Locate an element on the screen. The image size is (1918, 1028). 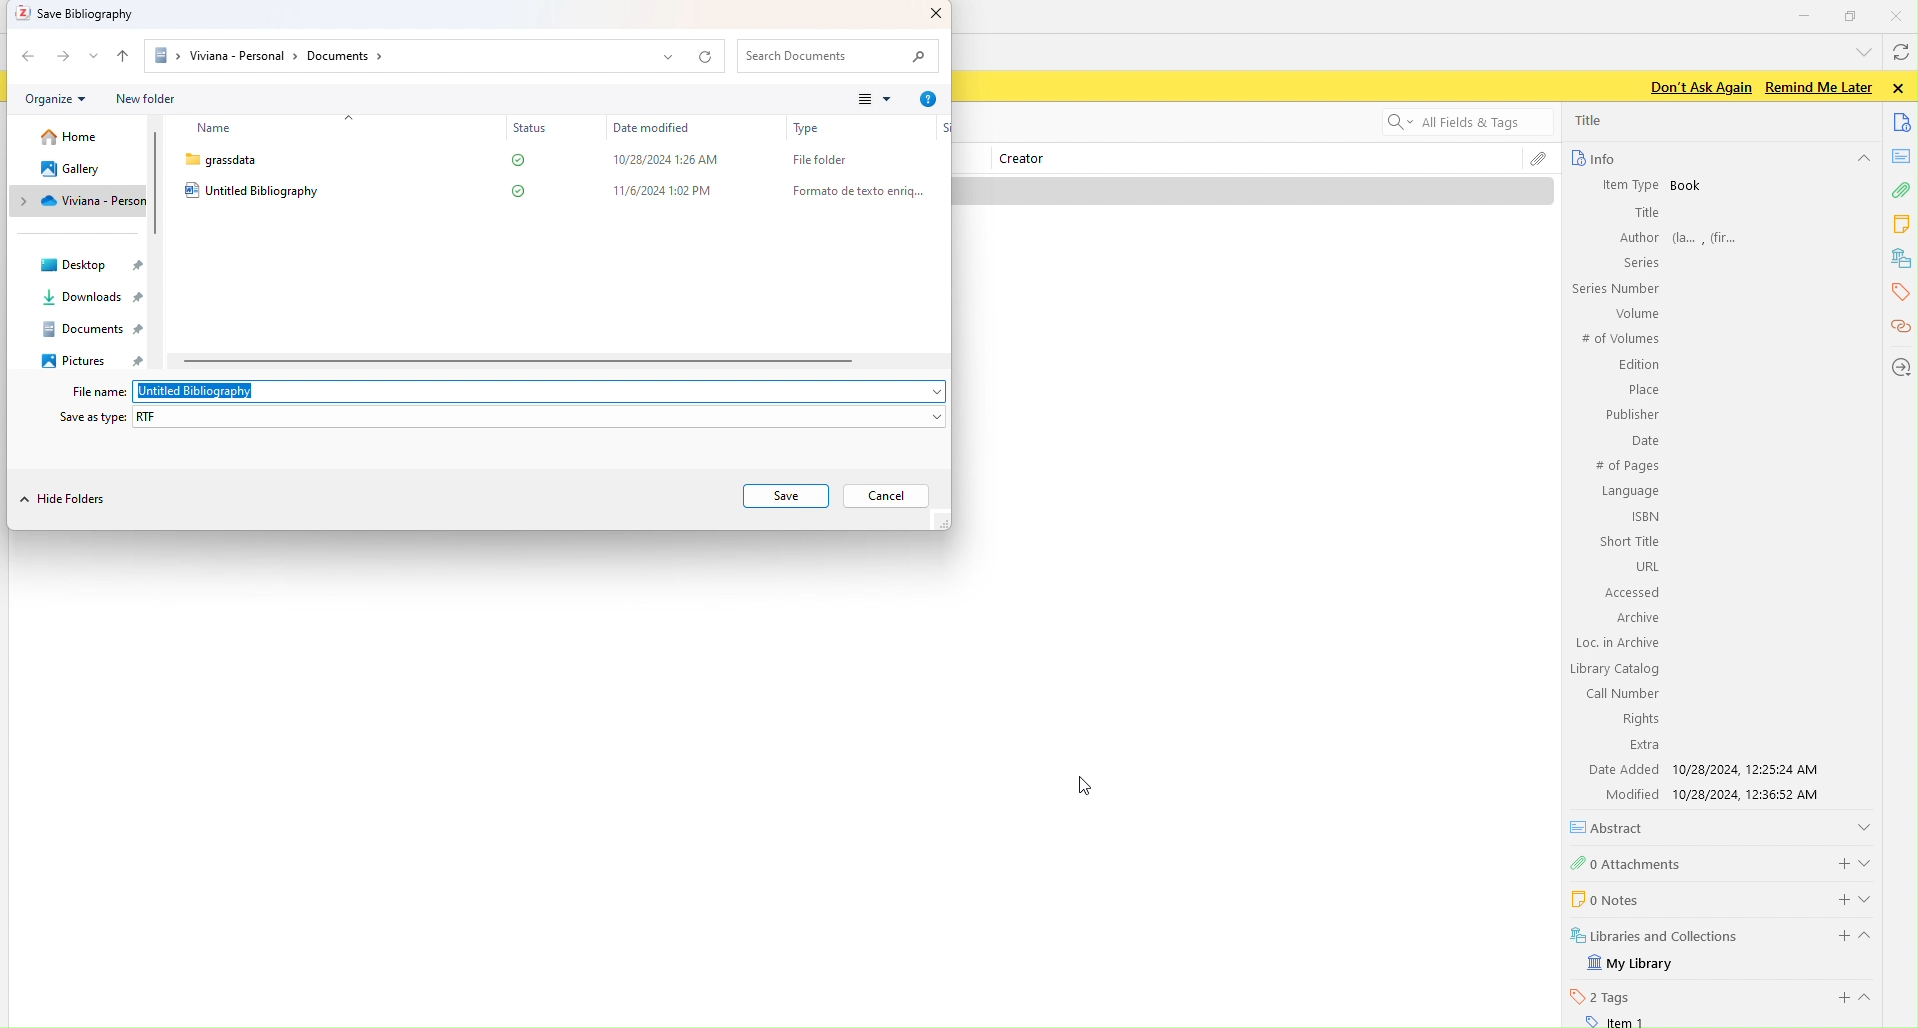
Search is located at coordinates (840, 57).